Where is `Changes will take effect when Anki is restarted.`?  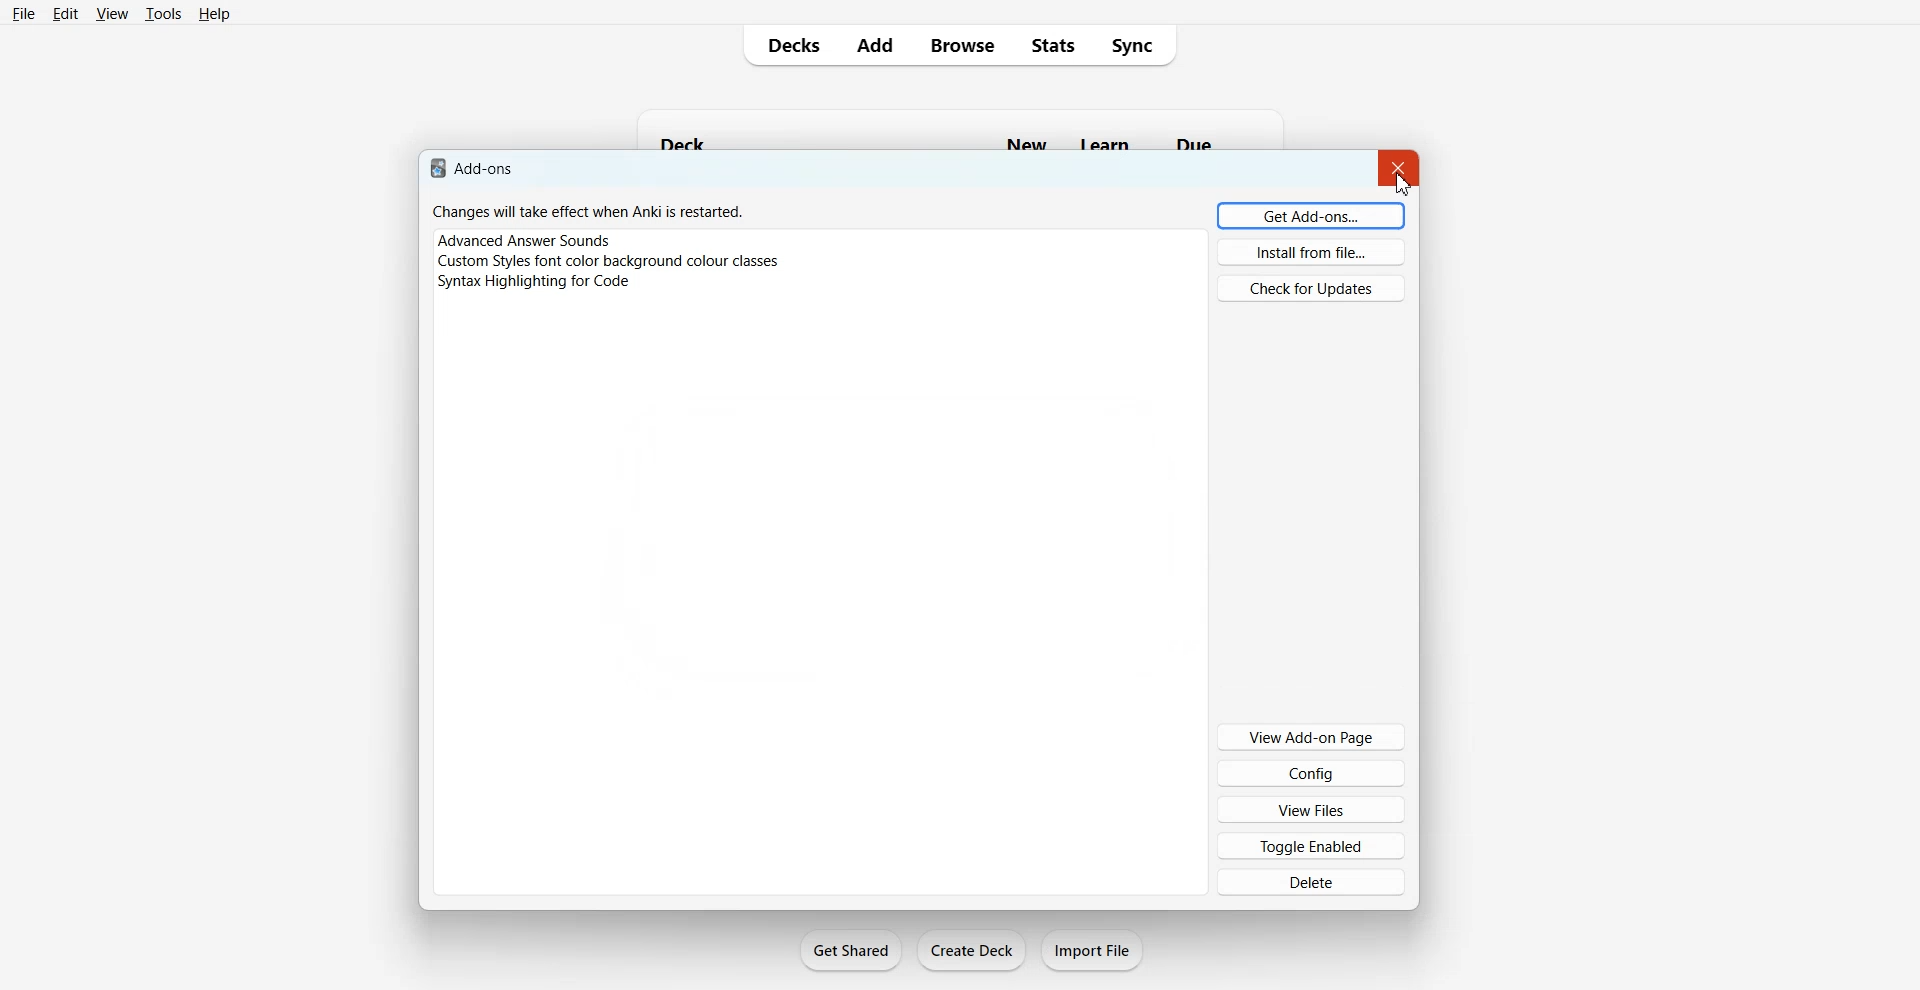
Changes will take effect when Anki is restarted. is located at coordinates (592, 213).